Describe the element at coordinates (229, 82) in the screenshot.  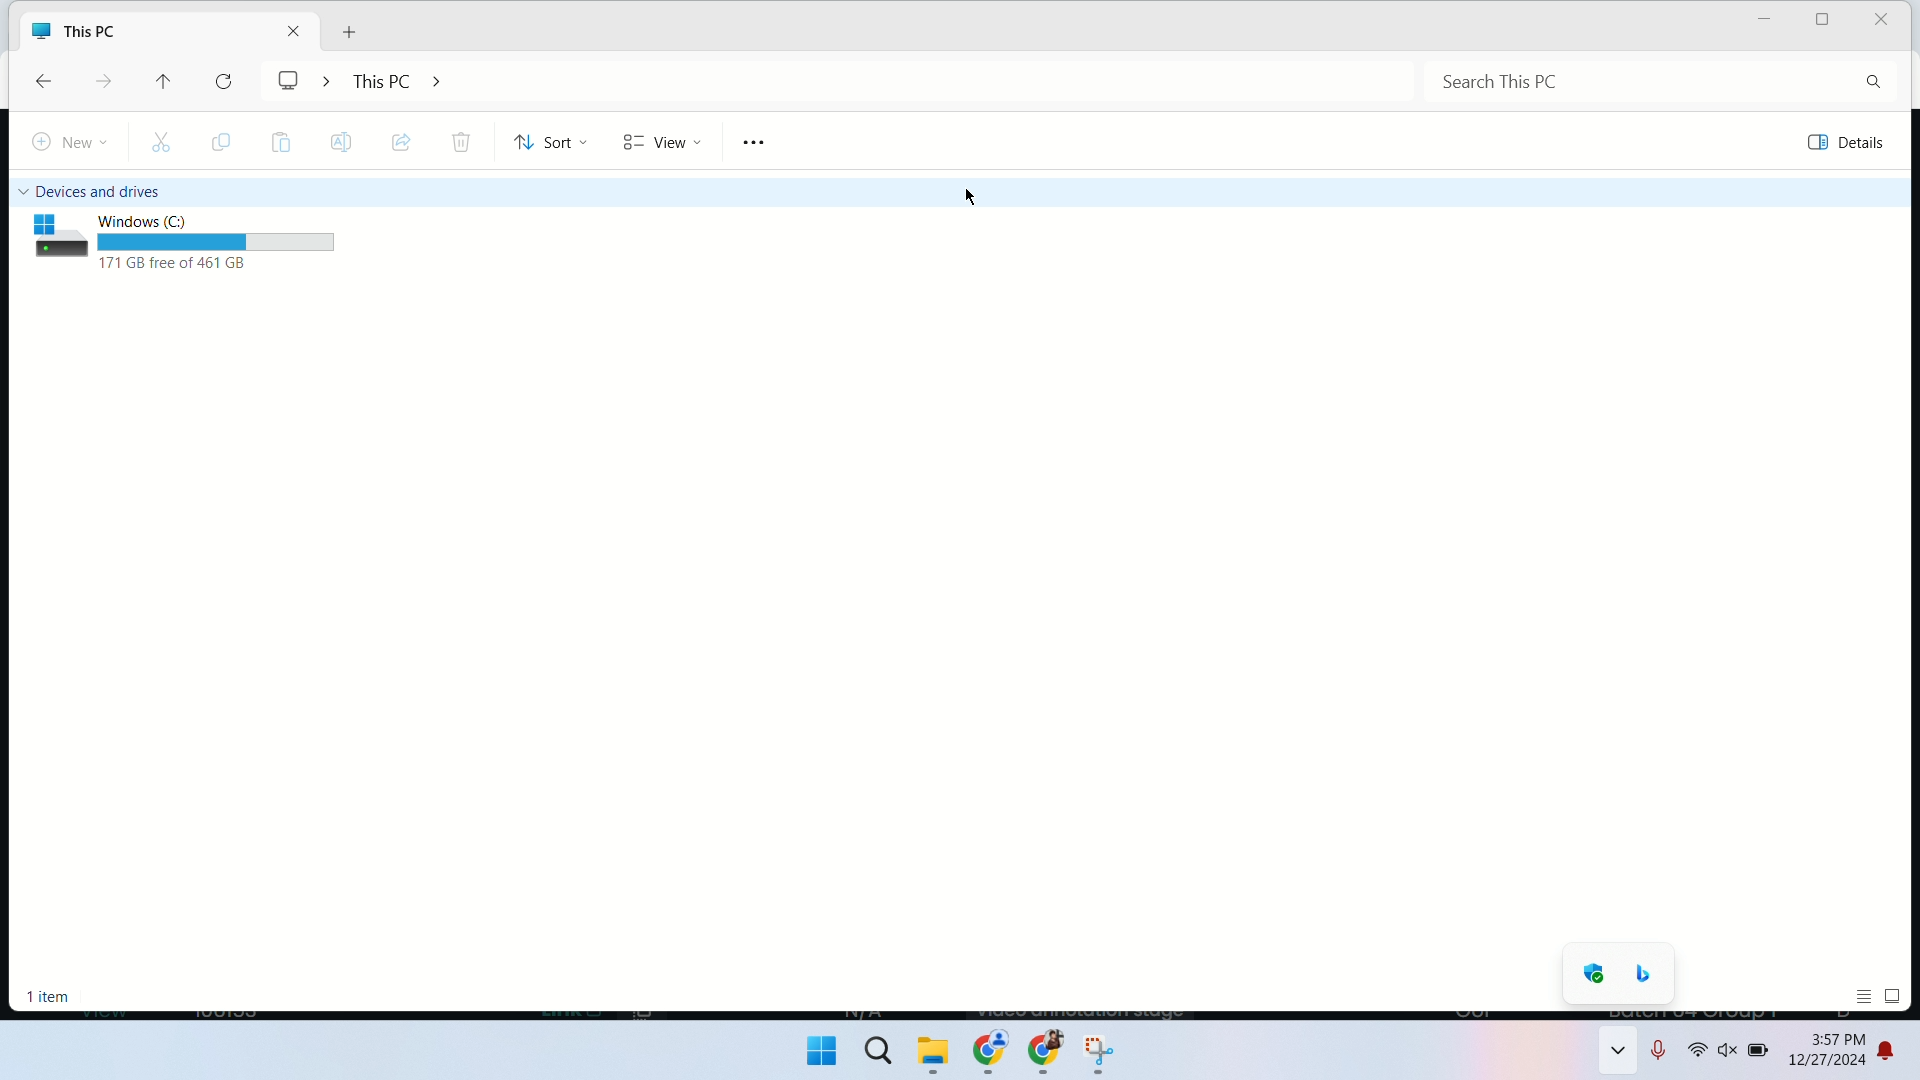
I see `refresh` at that location.